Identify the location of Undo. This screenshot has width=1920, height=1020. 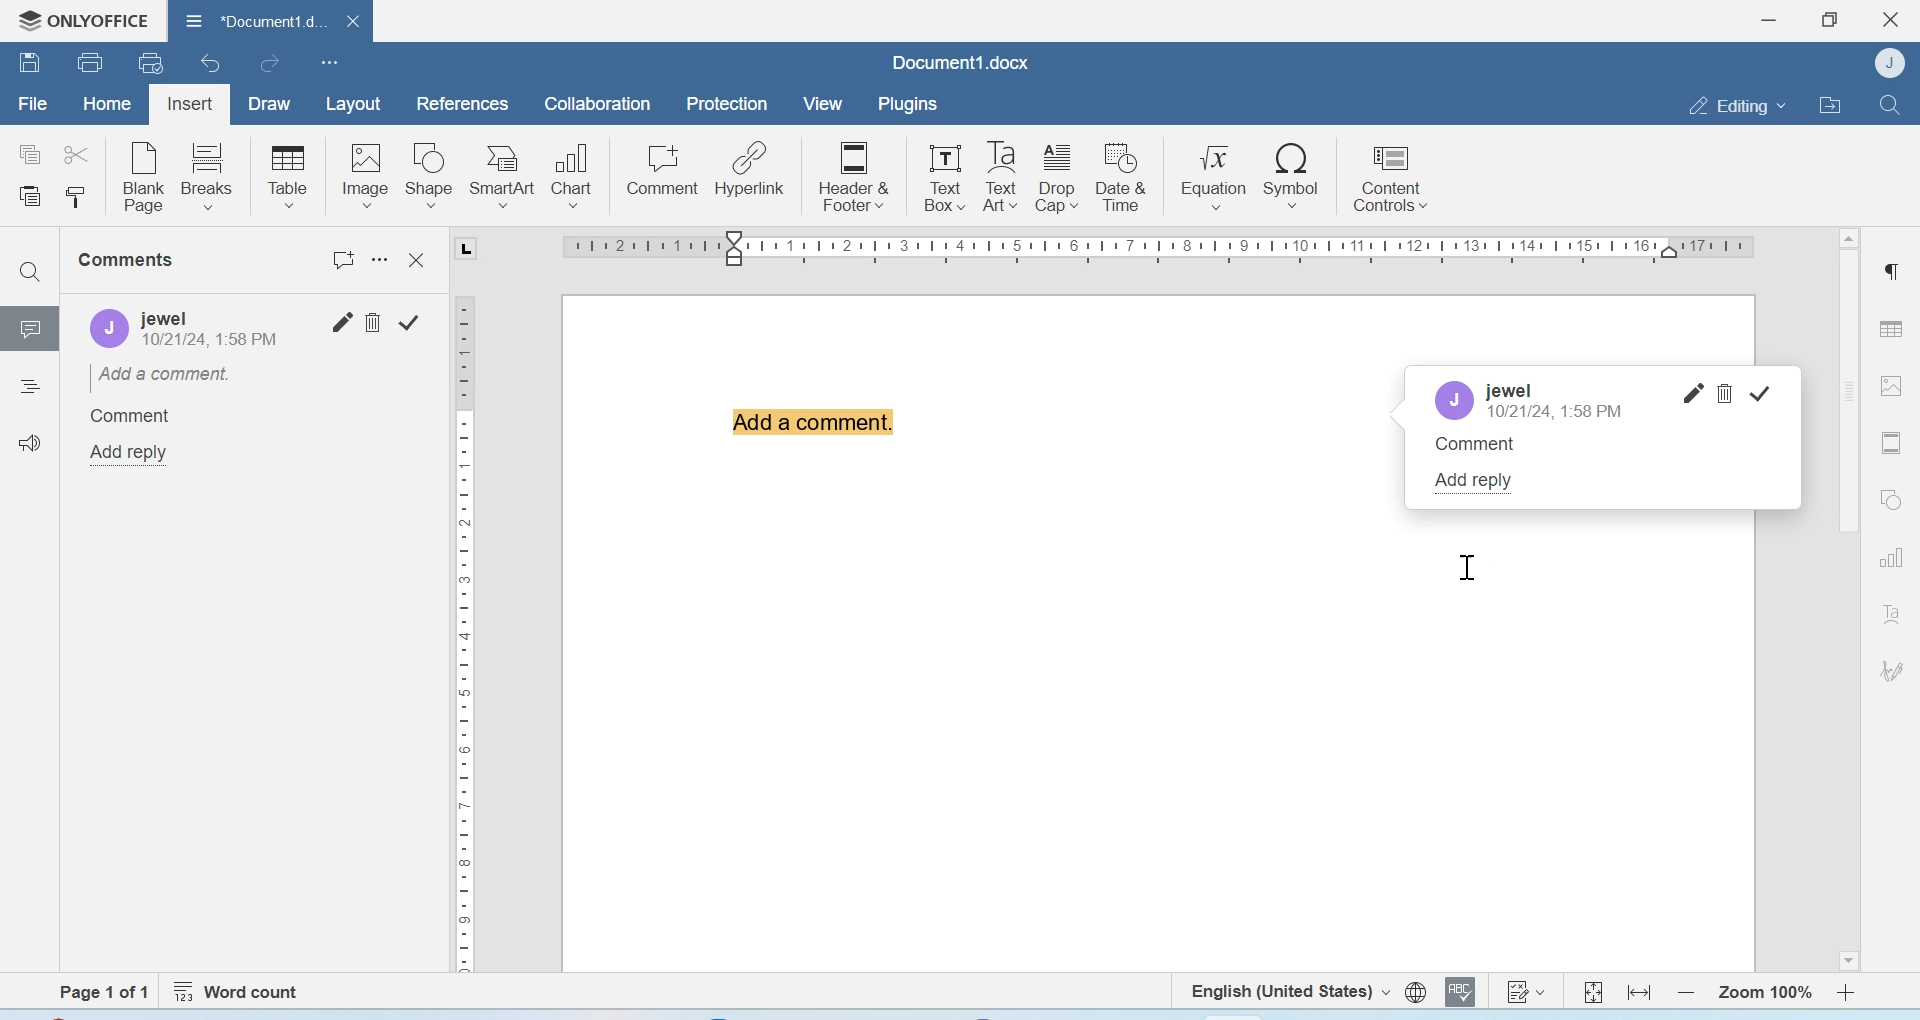
(213, 63).